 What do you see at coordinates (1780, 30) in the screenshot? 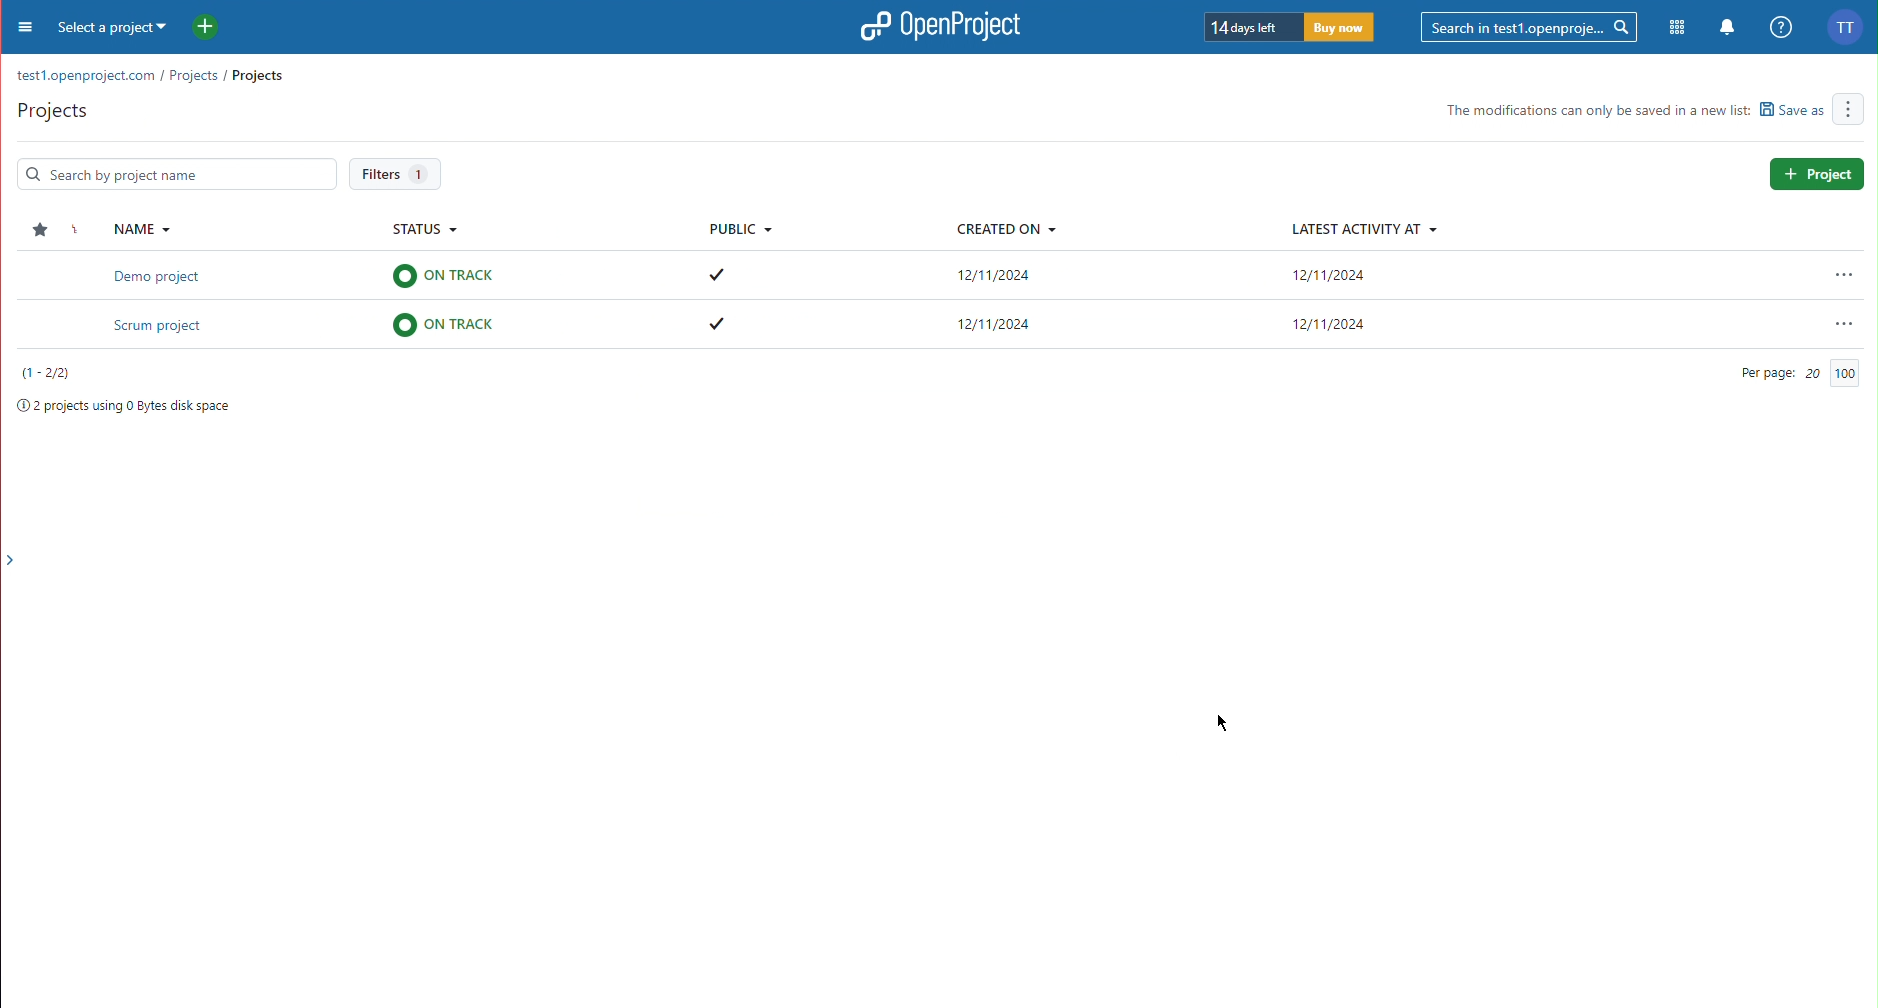
I see `Help` at bounding box center [1780, 30].